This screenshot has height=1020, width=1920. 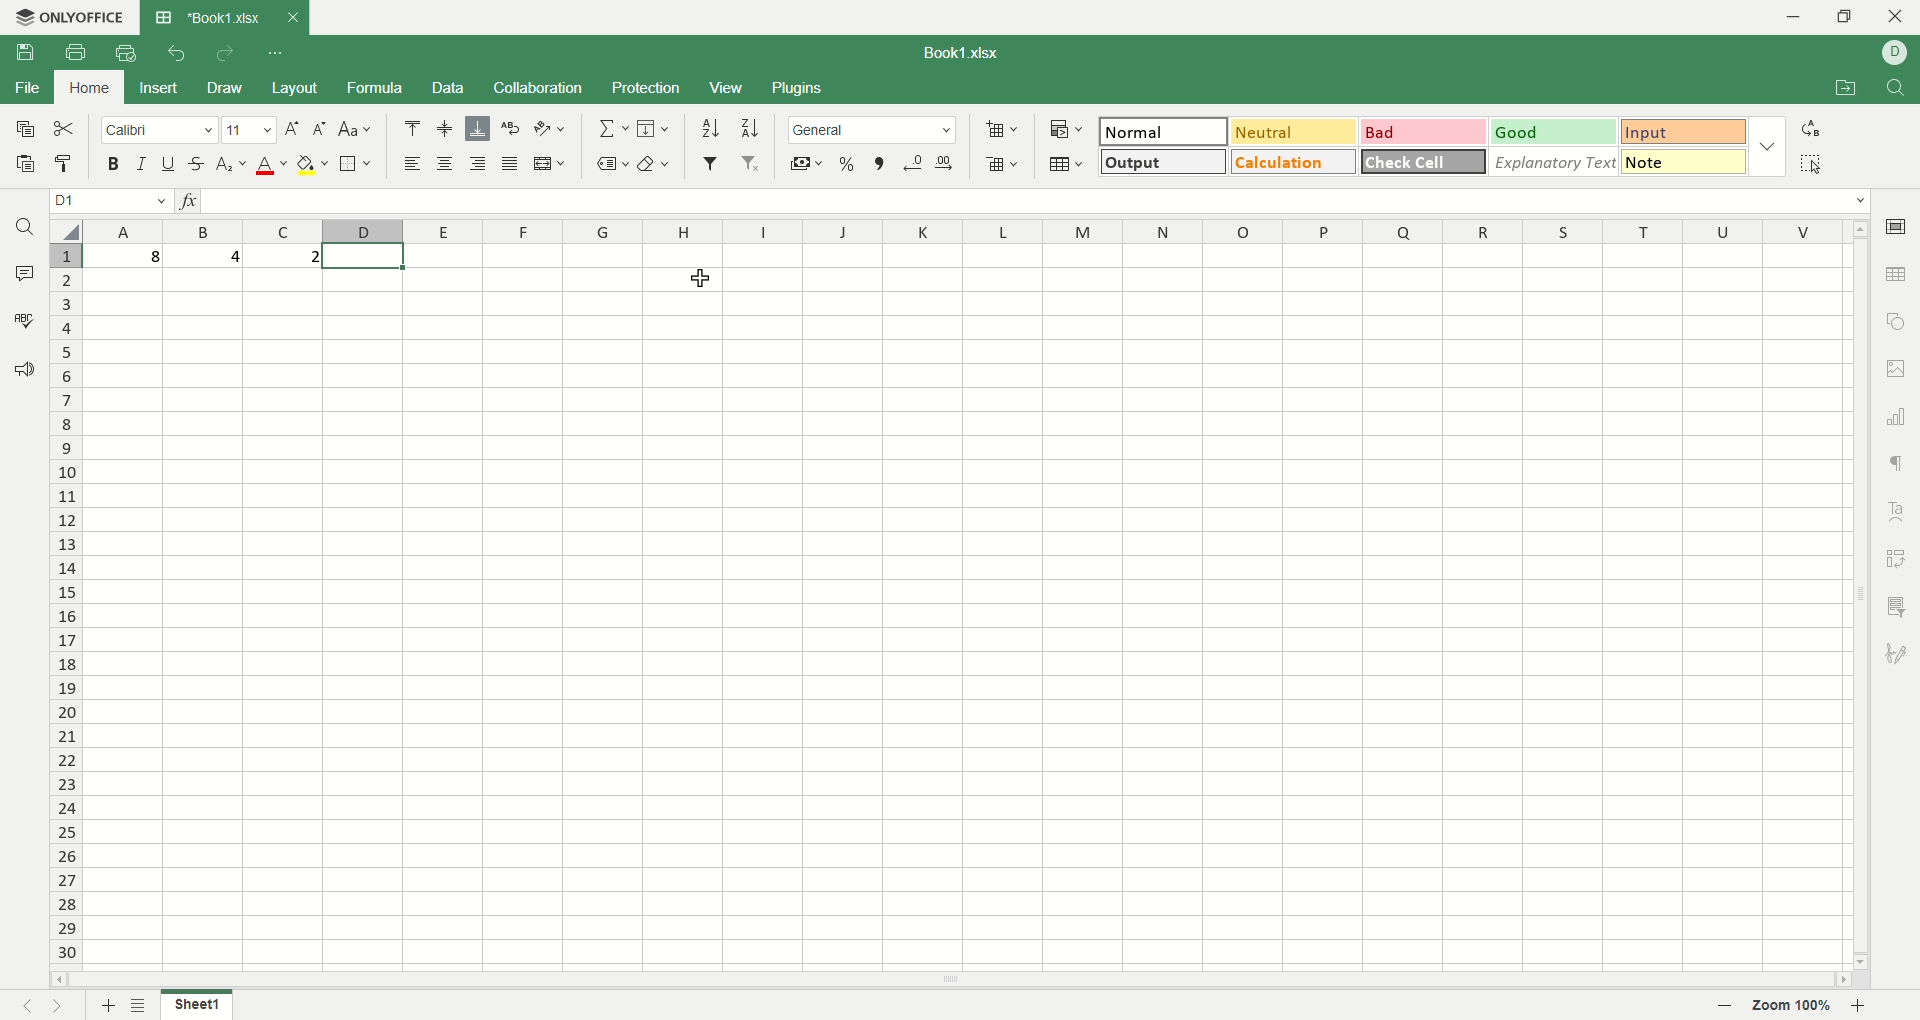 I want to click on close, so click(x=1897, y=17).